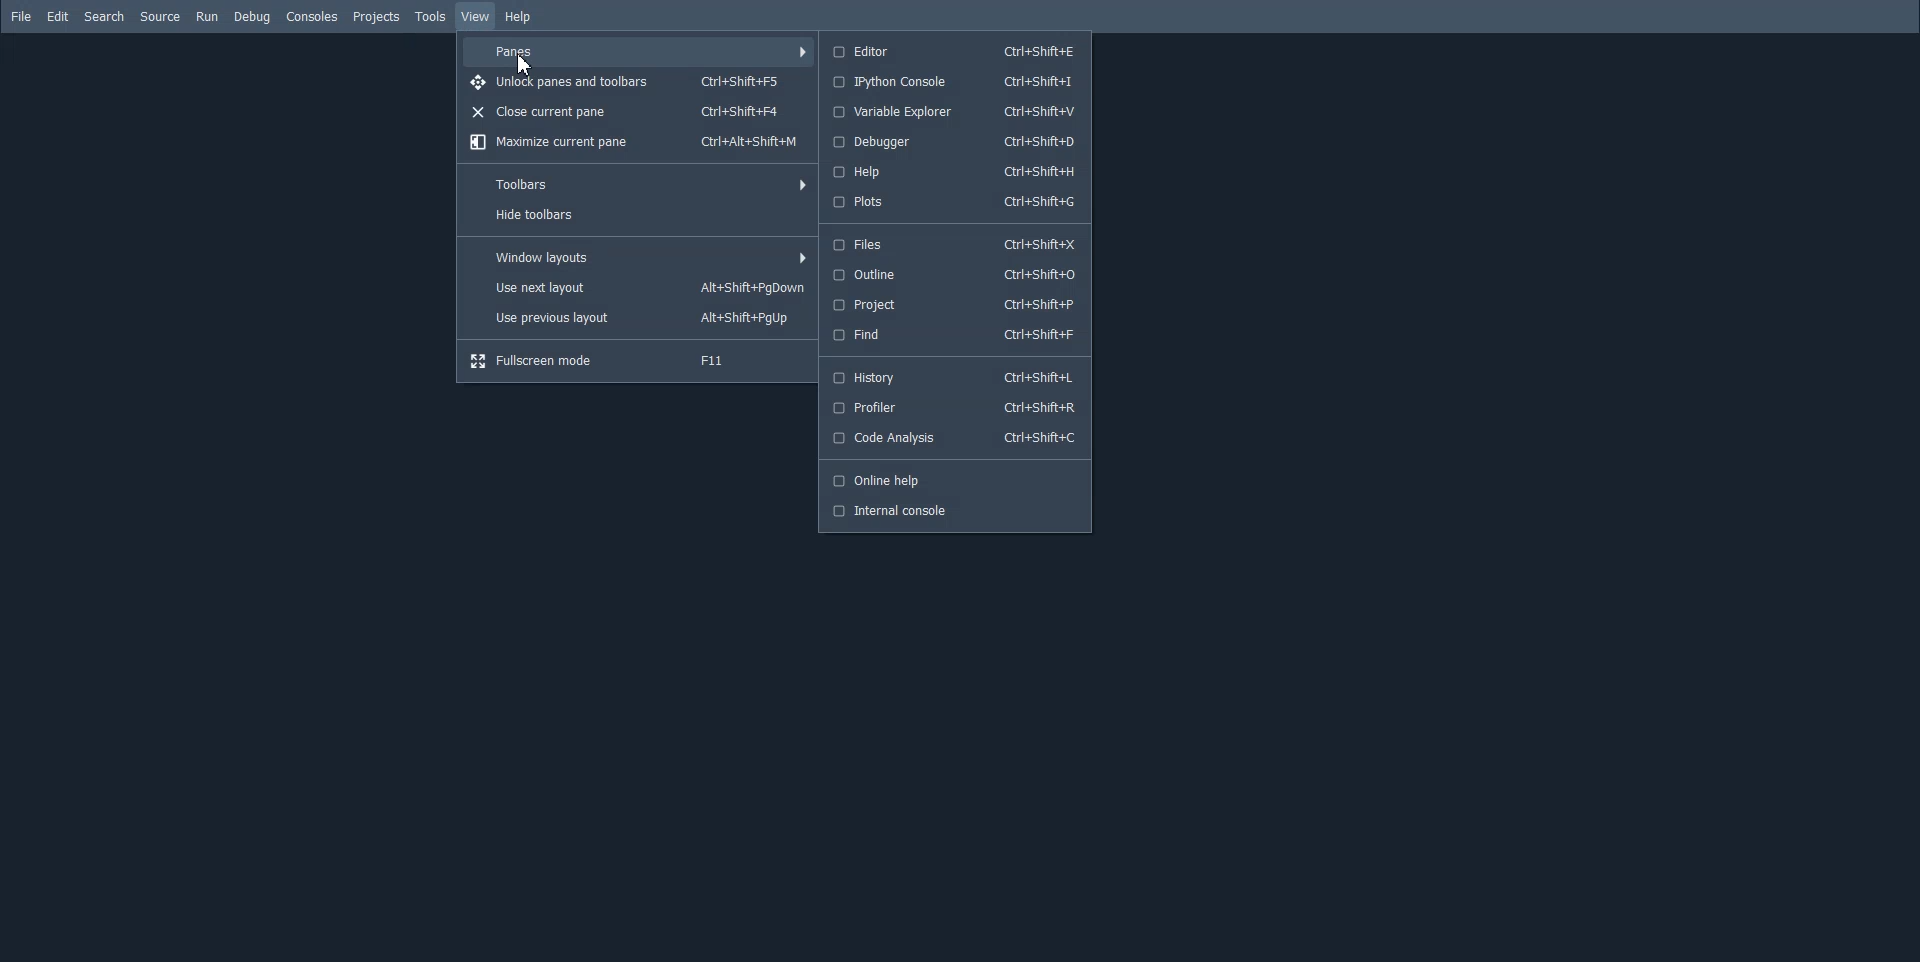 Image resolution: width=1920 pixels, height=962 pixels. I want to click on History, so click(953, 377).